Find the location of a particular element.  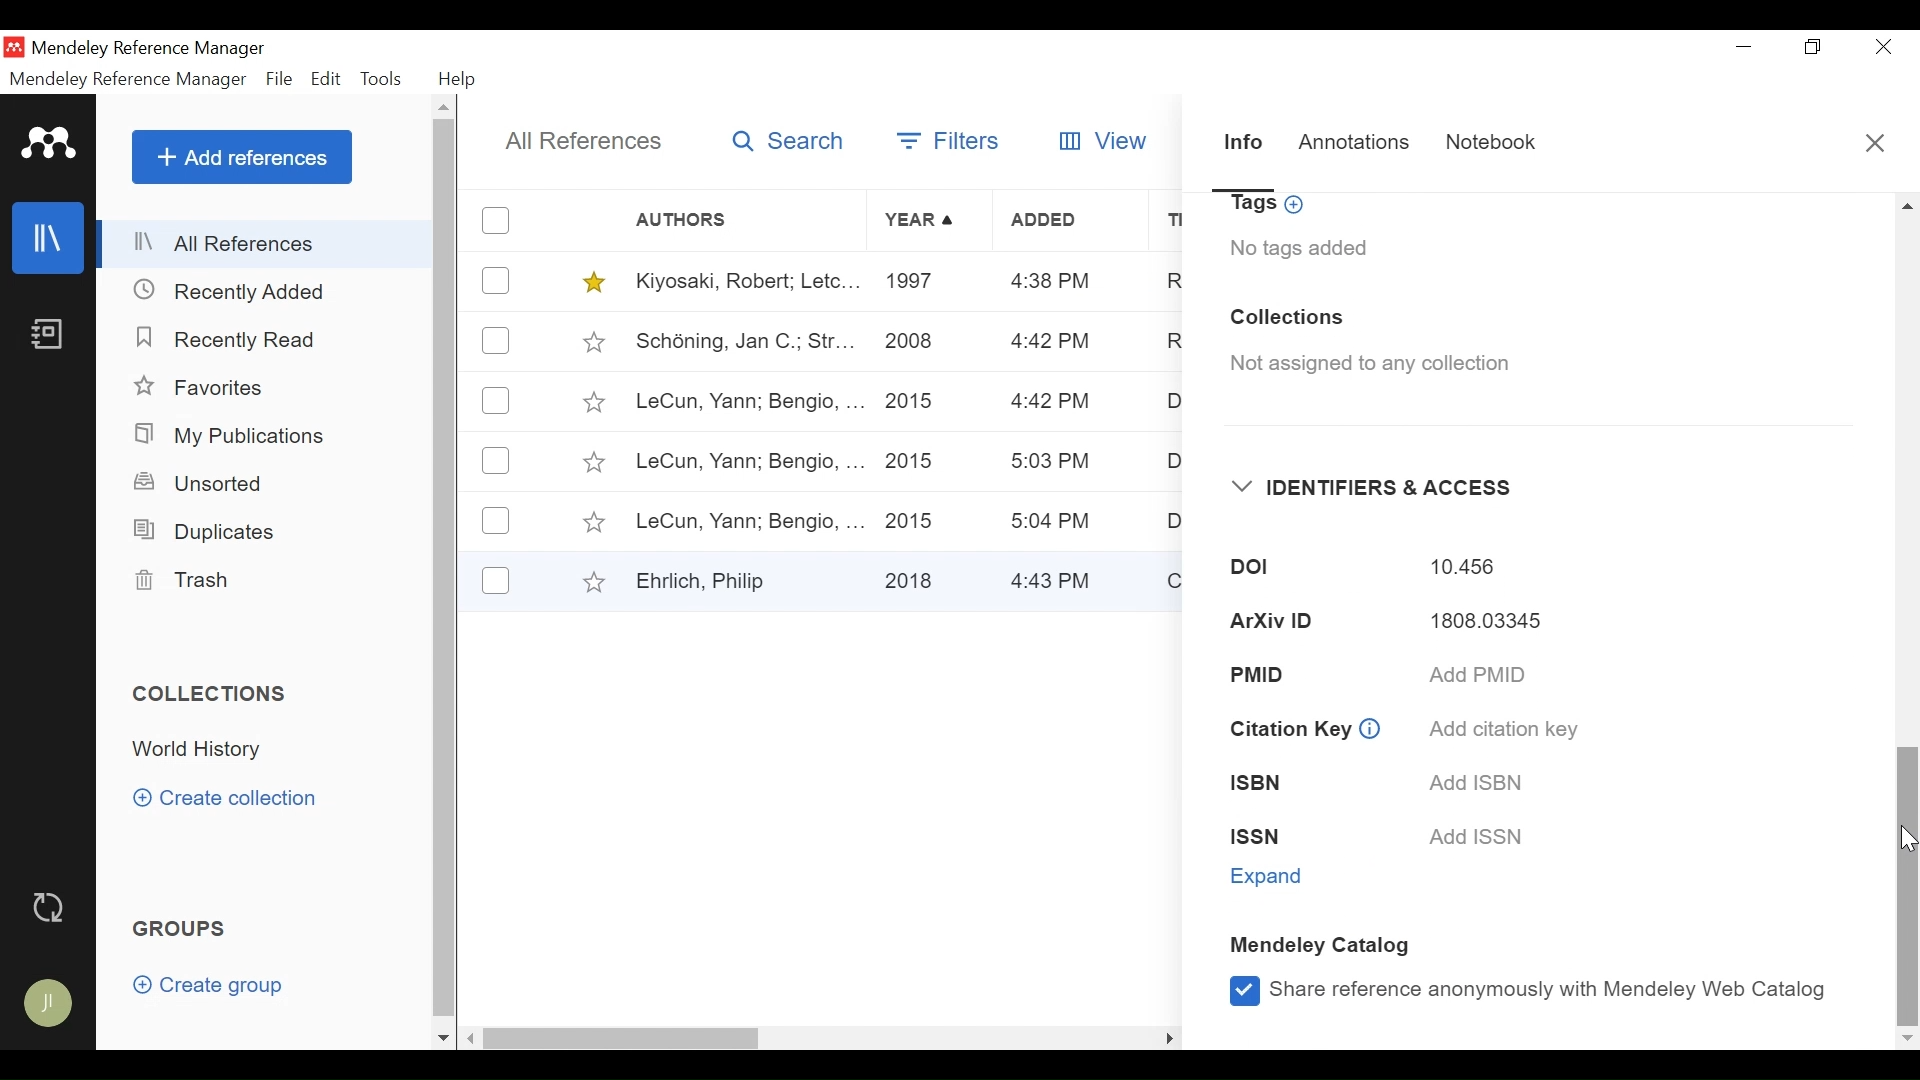

LeCun, Yann; Bengio, ... is located at coordinates (747, 461).